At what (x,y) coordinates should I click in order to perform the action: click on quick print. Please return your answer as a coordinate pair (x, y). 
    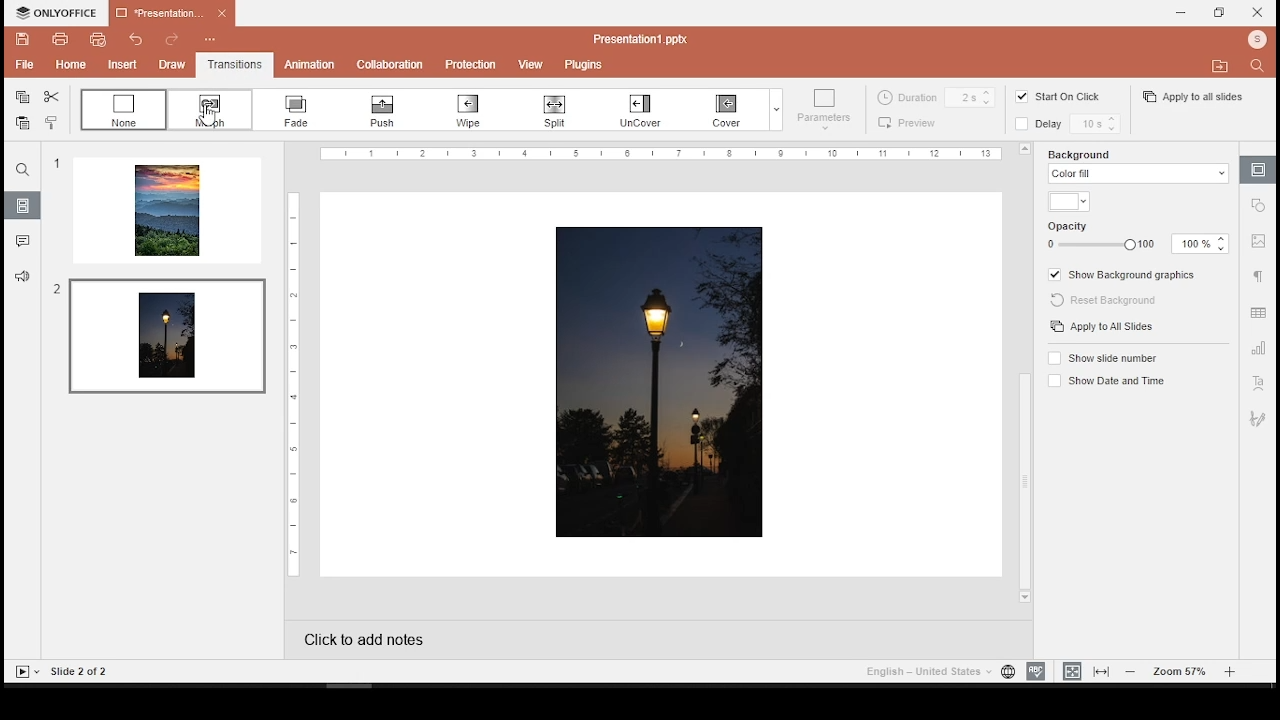
    Looking at the image, I should click on (69, 64).